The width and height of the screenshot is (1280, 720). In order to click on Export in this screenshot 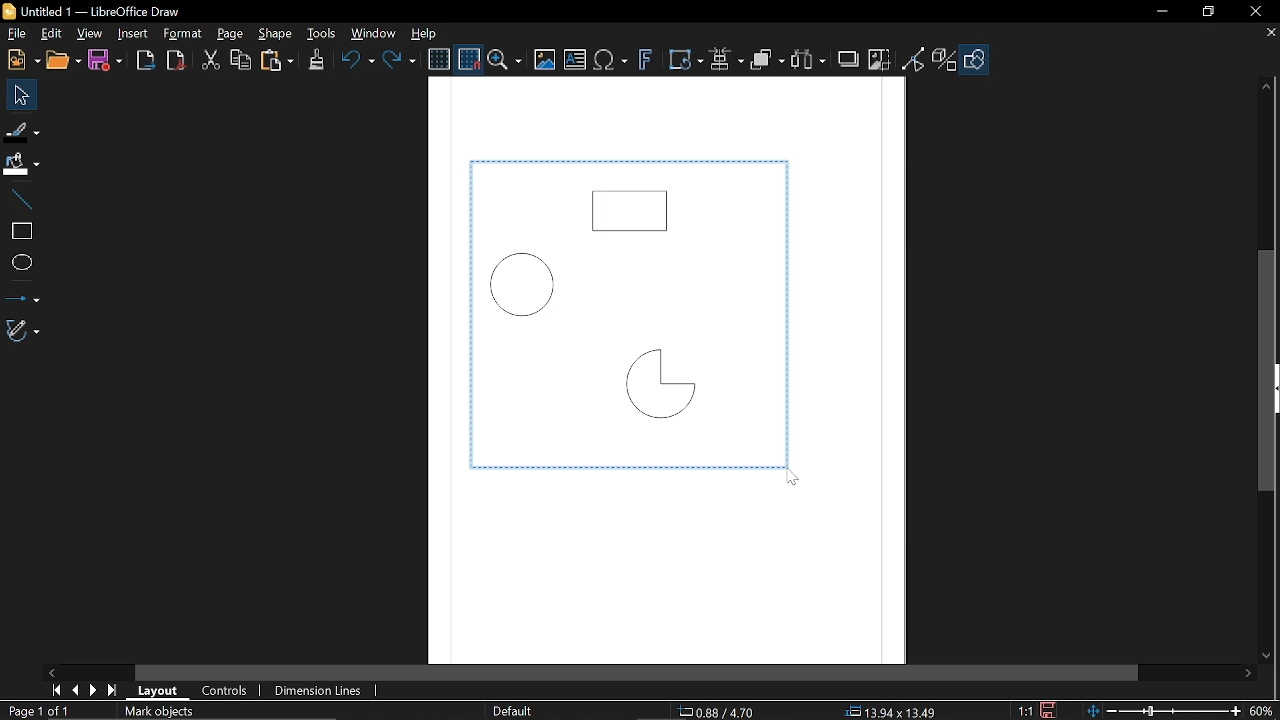, I will do `click(146, 59)`.